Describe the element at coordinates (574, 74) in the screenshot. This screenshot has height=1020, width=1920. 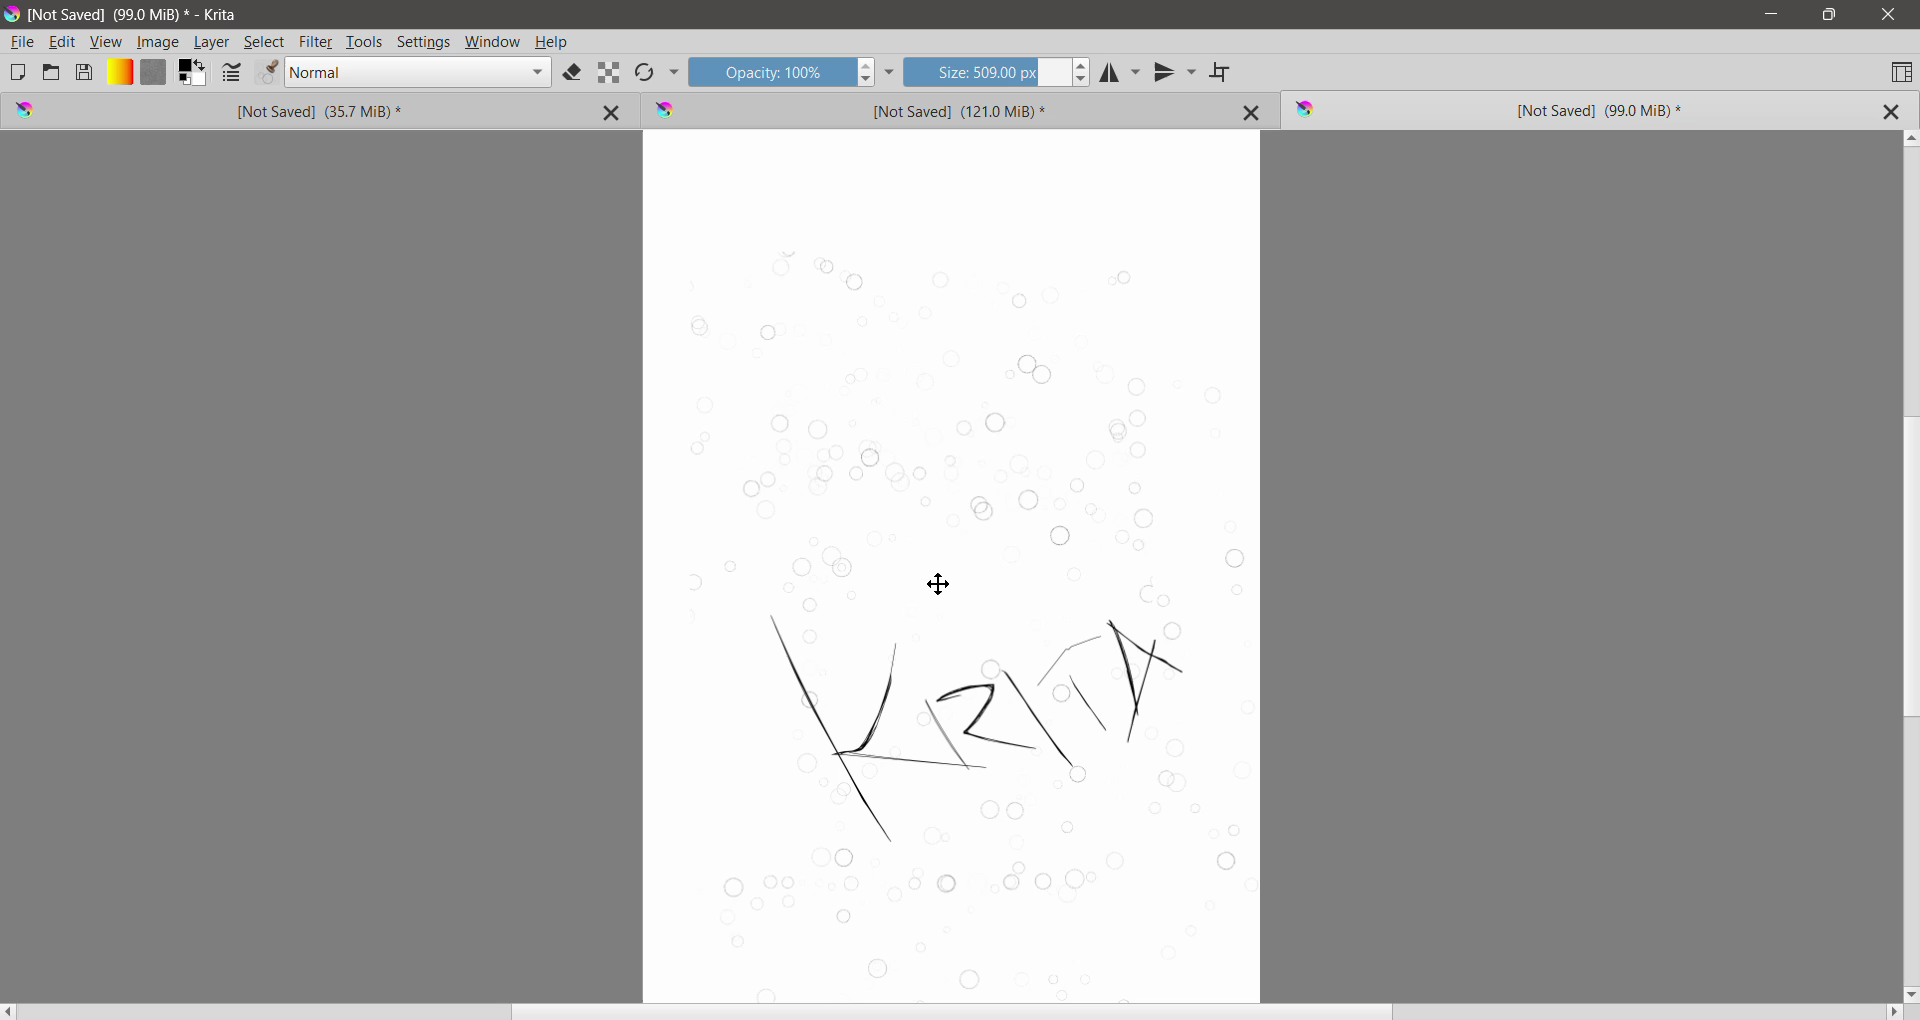
I see `Set eraser mode` at that location.